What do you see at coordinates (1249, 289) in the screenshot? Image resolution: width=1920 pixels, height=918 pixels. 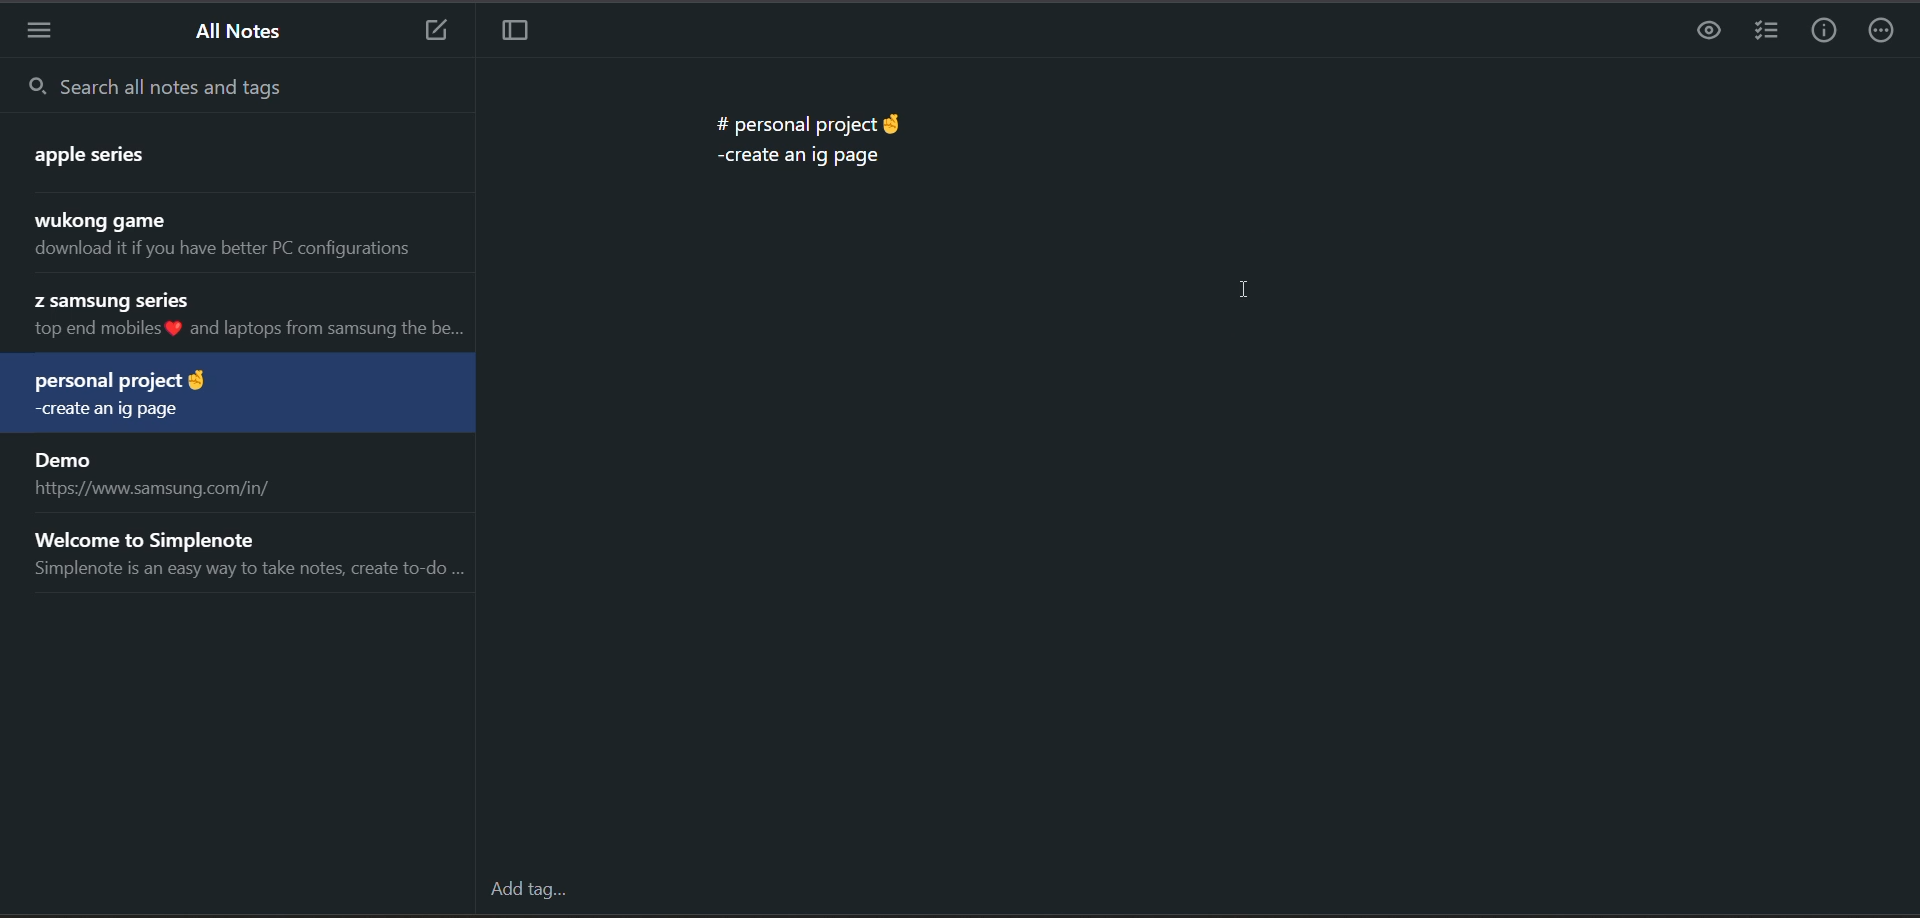 I see `cursor` at bounding box center [1249, 289].